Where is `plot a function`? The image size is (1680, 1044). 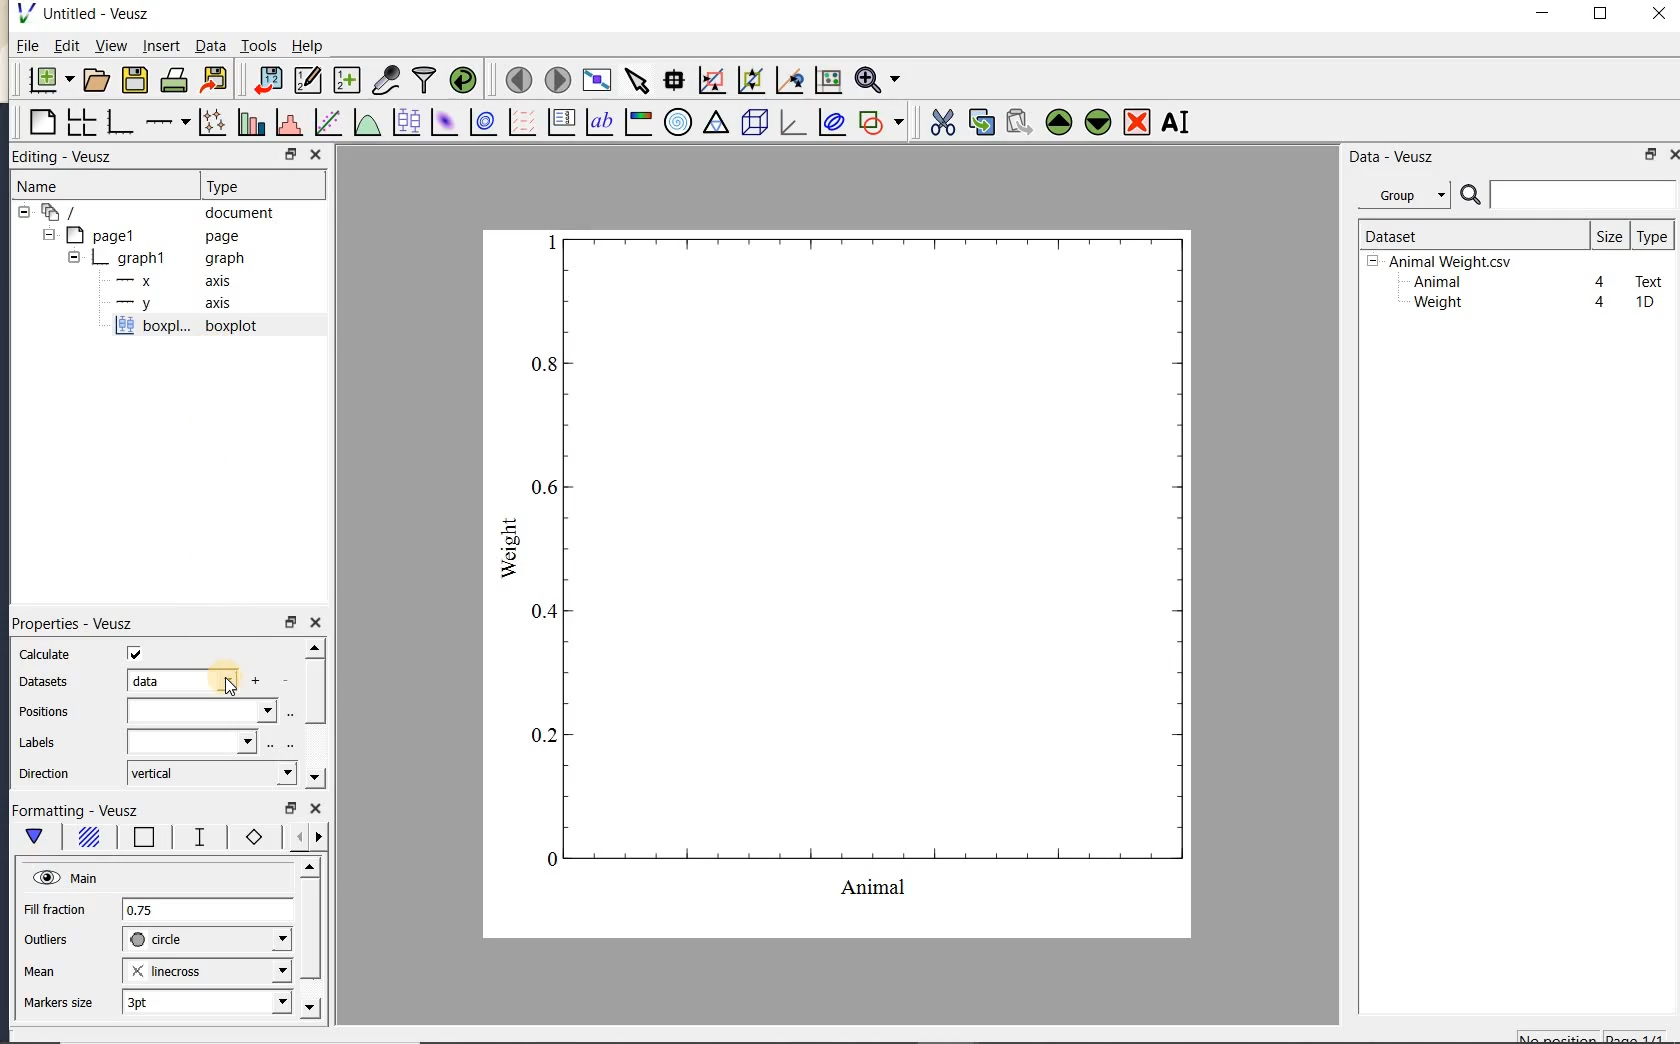 plot a function is located at coordinates (366, 125).